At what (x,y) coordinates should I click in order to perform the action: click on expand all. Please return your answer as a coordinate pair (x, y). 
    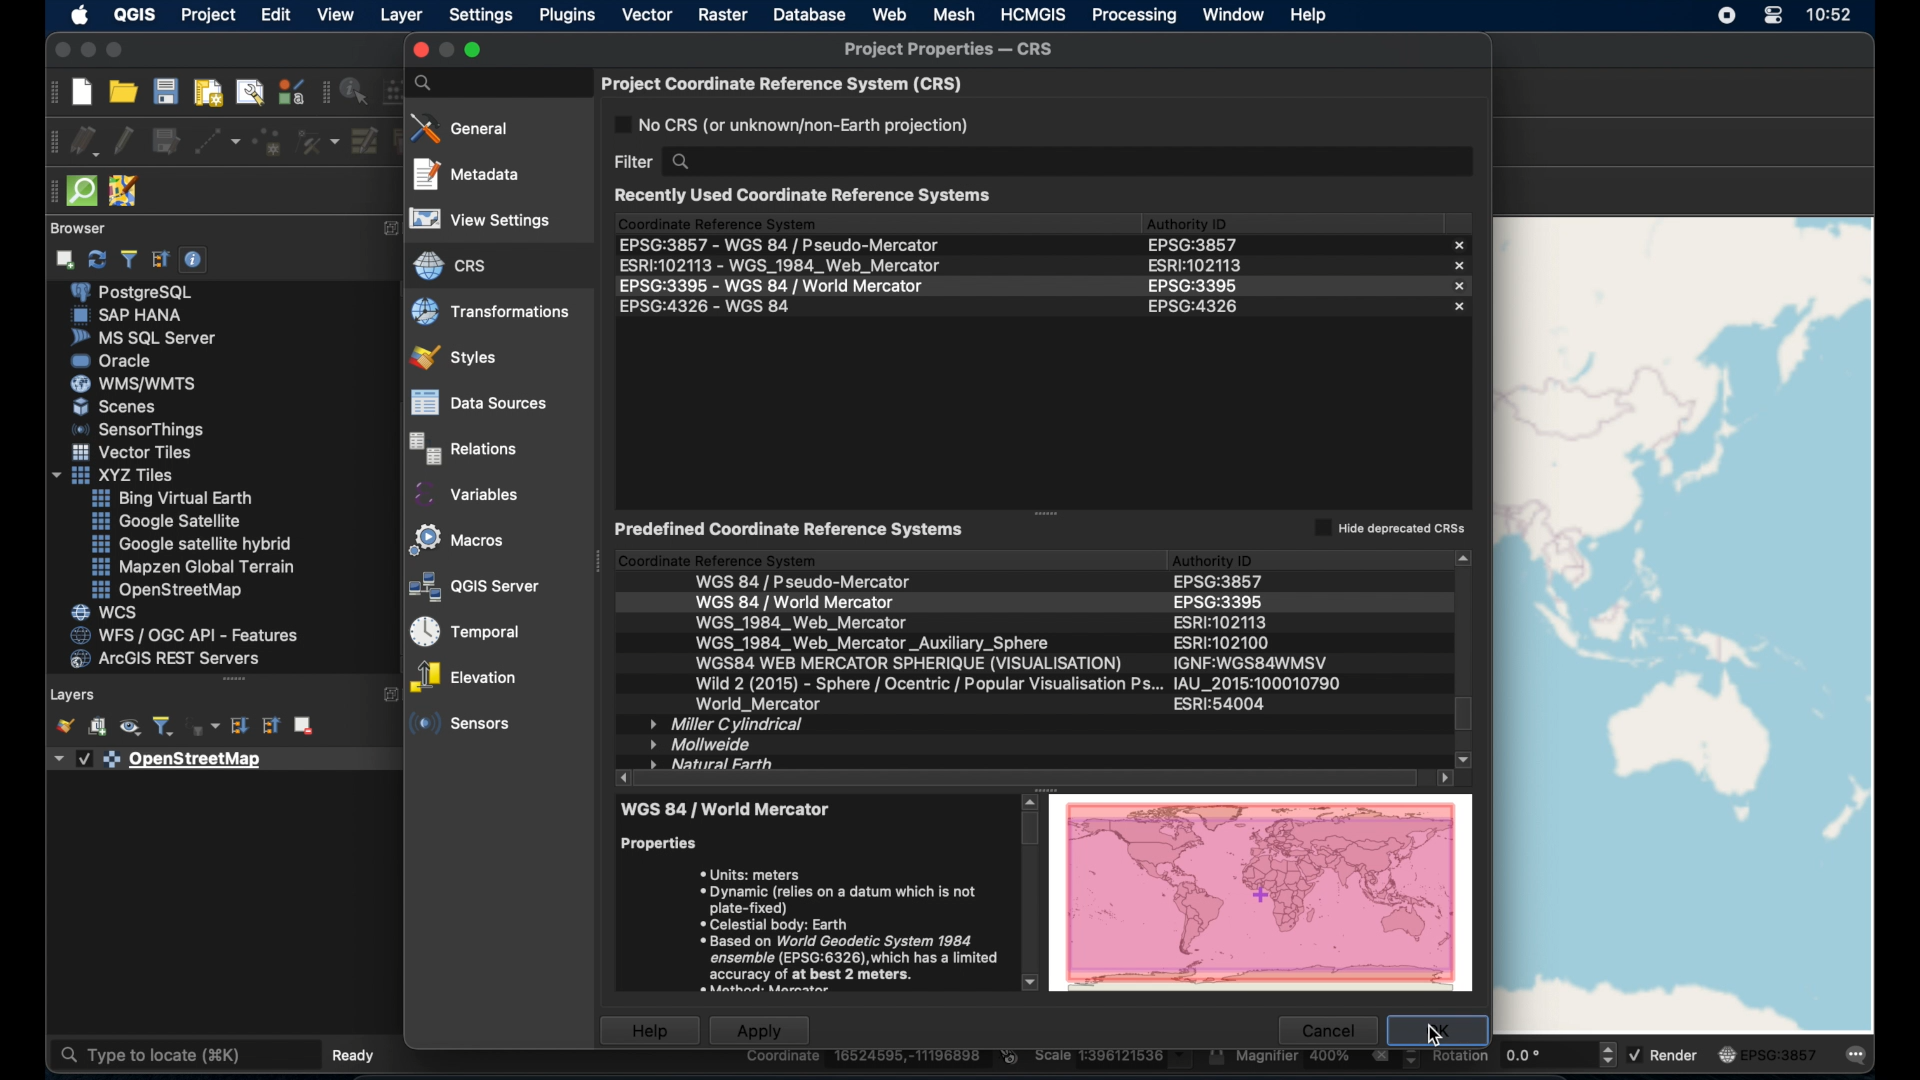
    Looking at the image, I should click on (239, 726).